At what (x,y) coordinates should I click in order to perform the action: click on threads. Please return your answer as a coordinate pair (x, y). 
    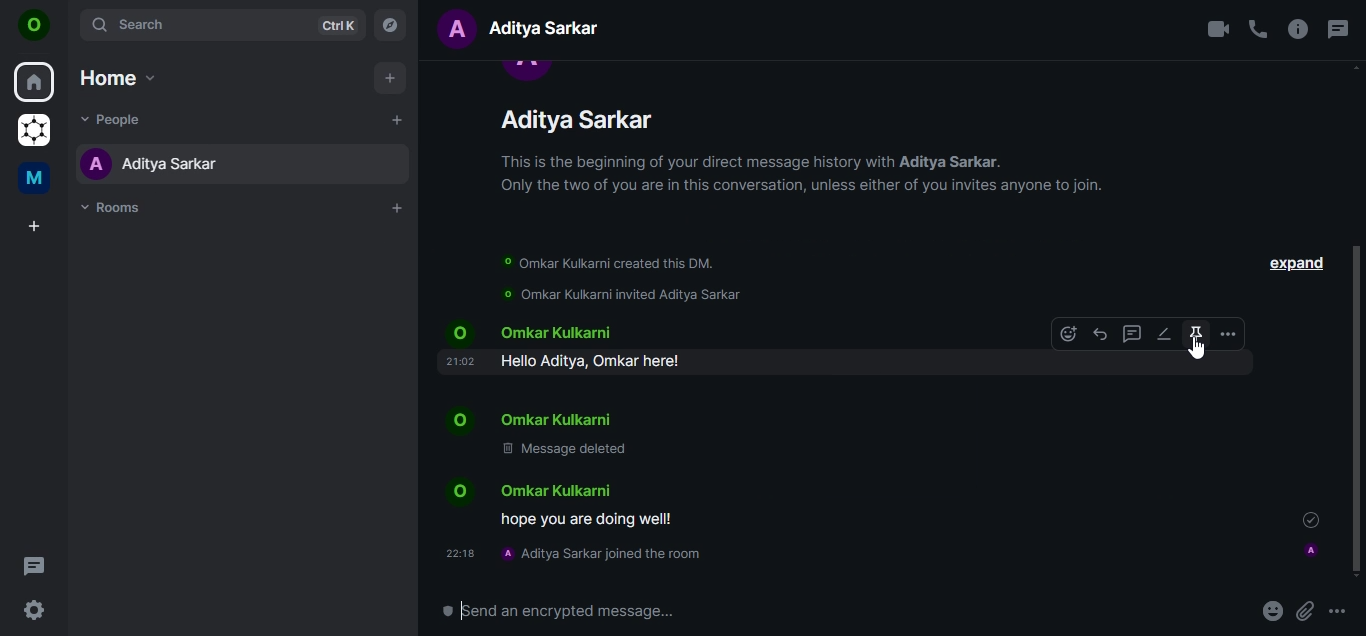
    Looking at the image, I should click on (33, 563).